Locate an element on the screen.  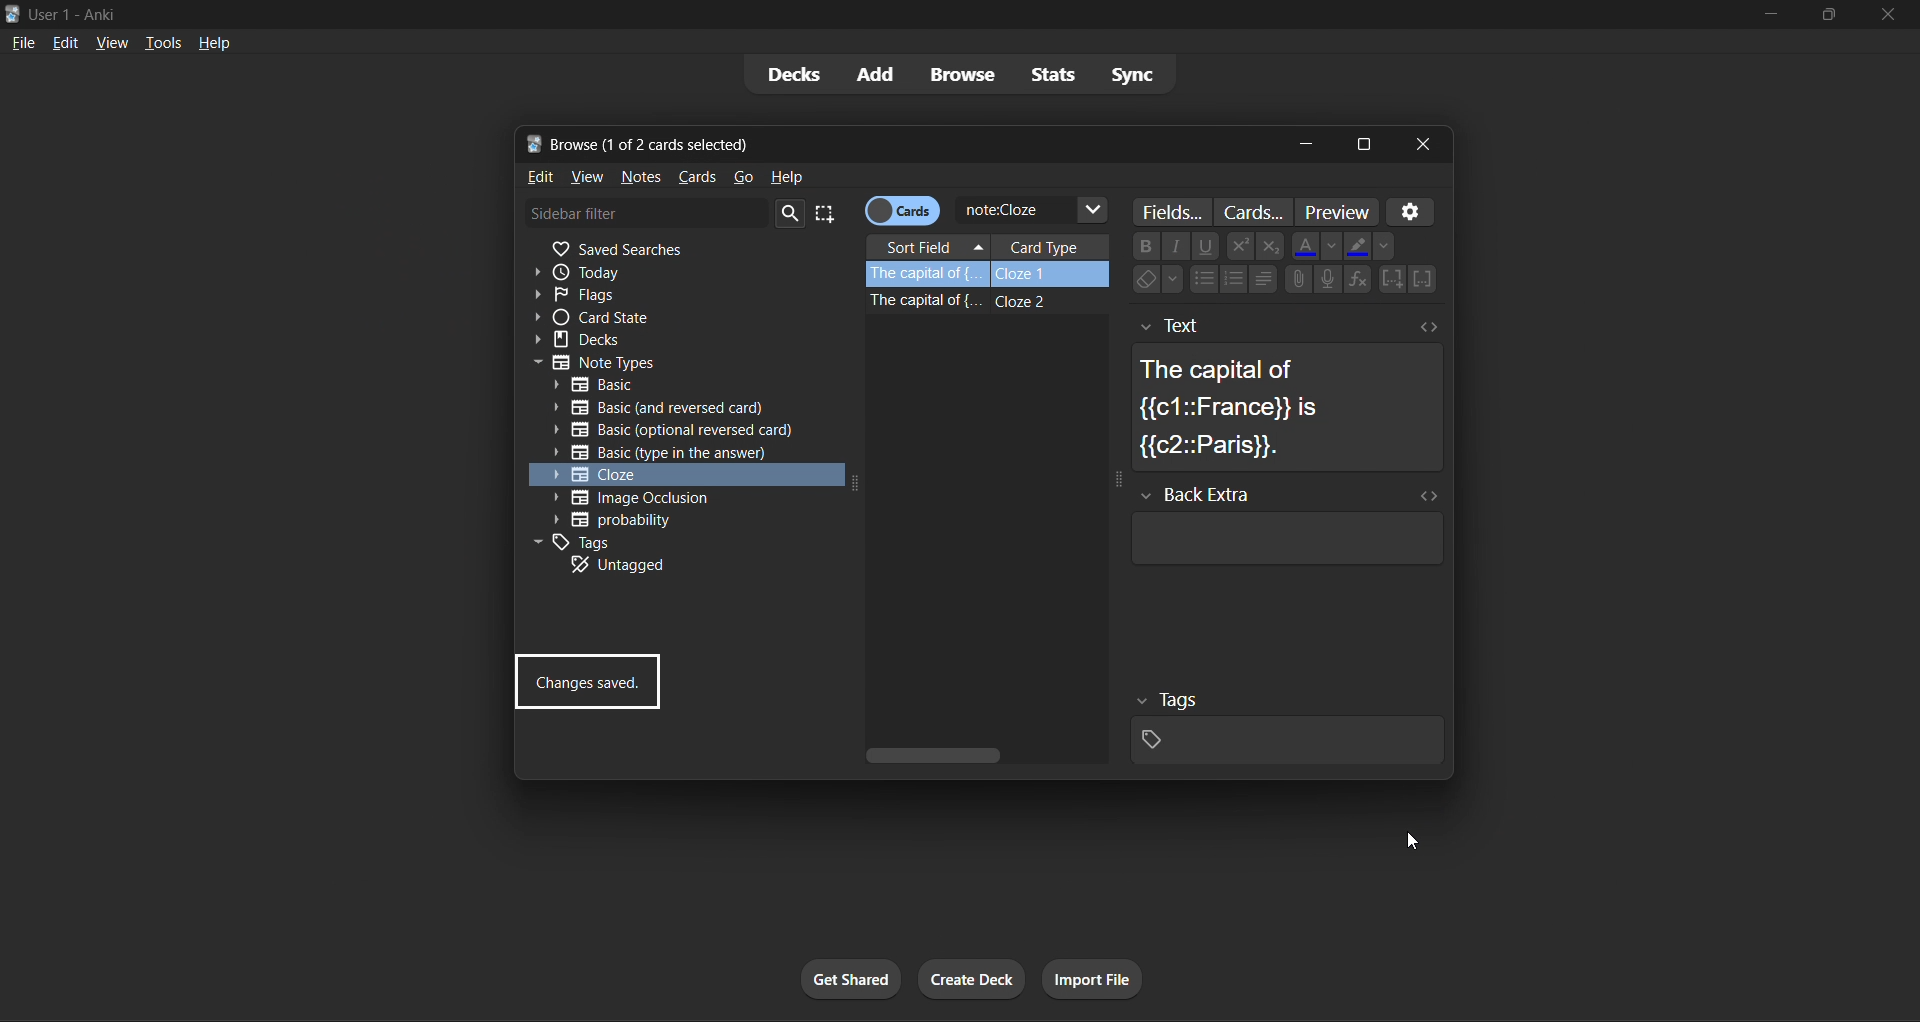
basic (and reversed card) filter is located at coordinates (654, 411).